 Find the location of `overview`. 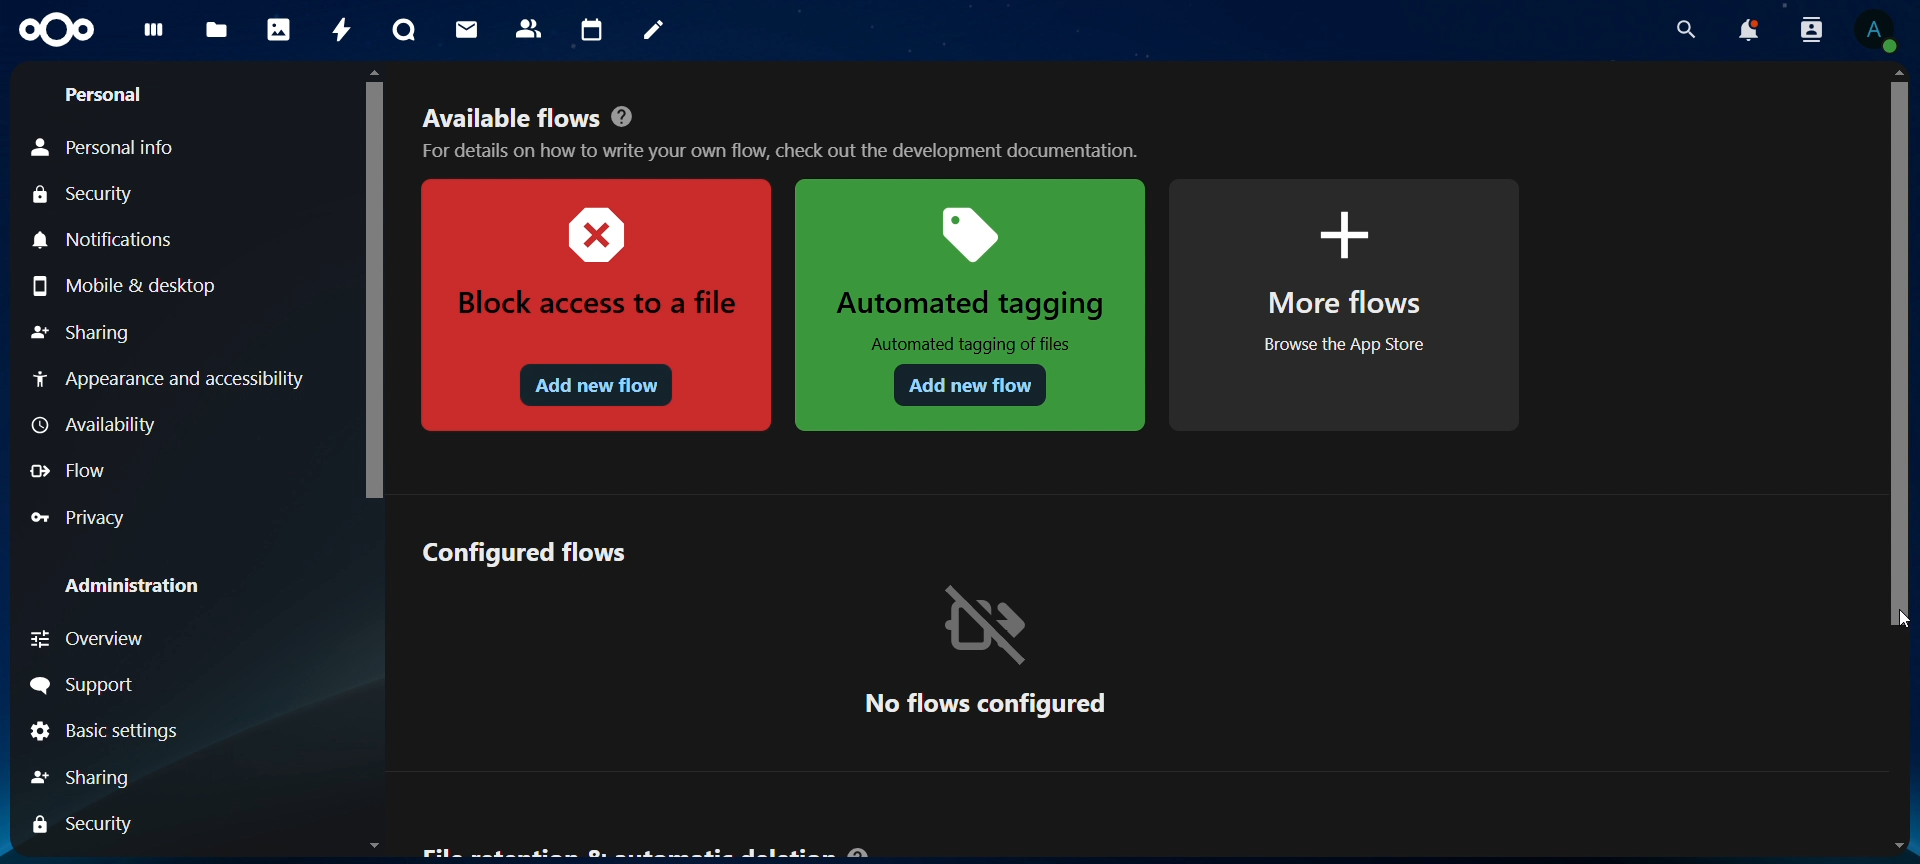

overview is located at coordinates (127, 639).